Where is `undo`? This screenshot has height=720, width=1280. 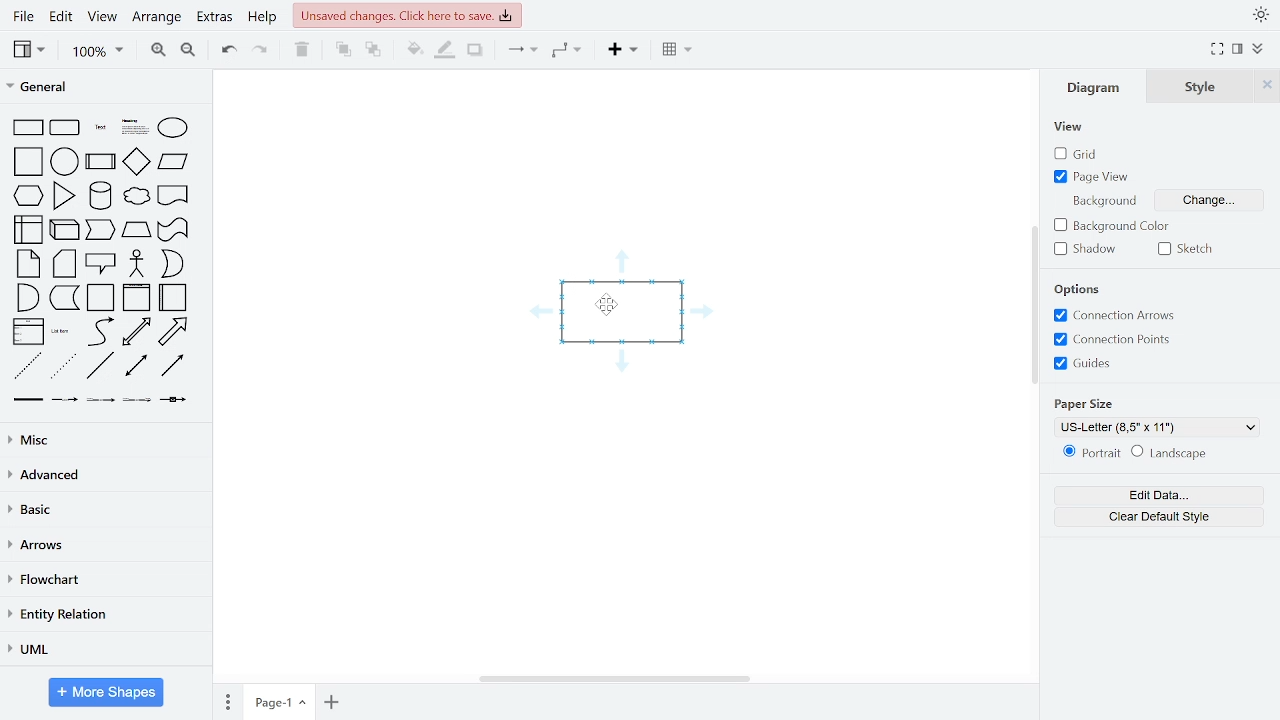 undo is located at coordinates (226, 50).